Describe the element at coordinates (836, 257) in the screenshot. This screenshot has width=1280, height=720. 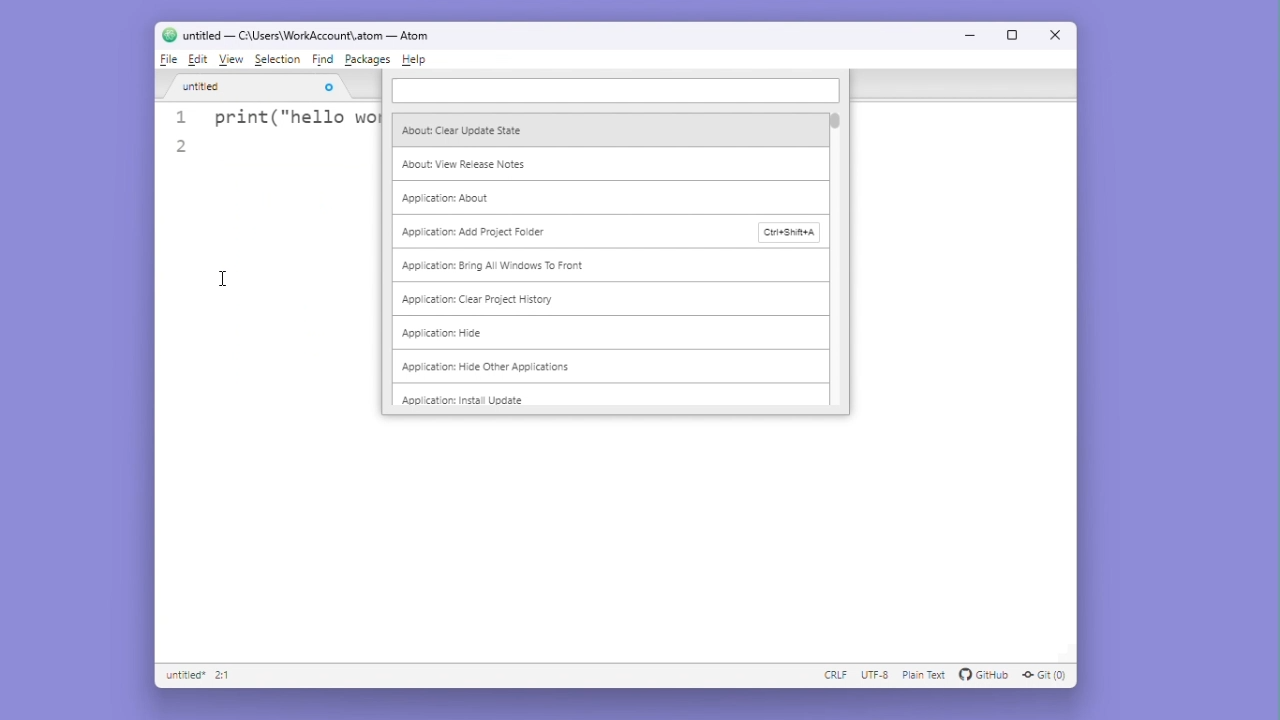
I see `scroll` at that location.